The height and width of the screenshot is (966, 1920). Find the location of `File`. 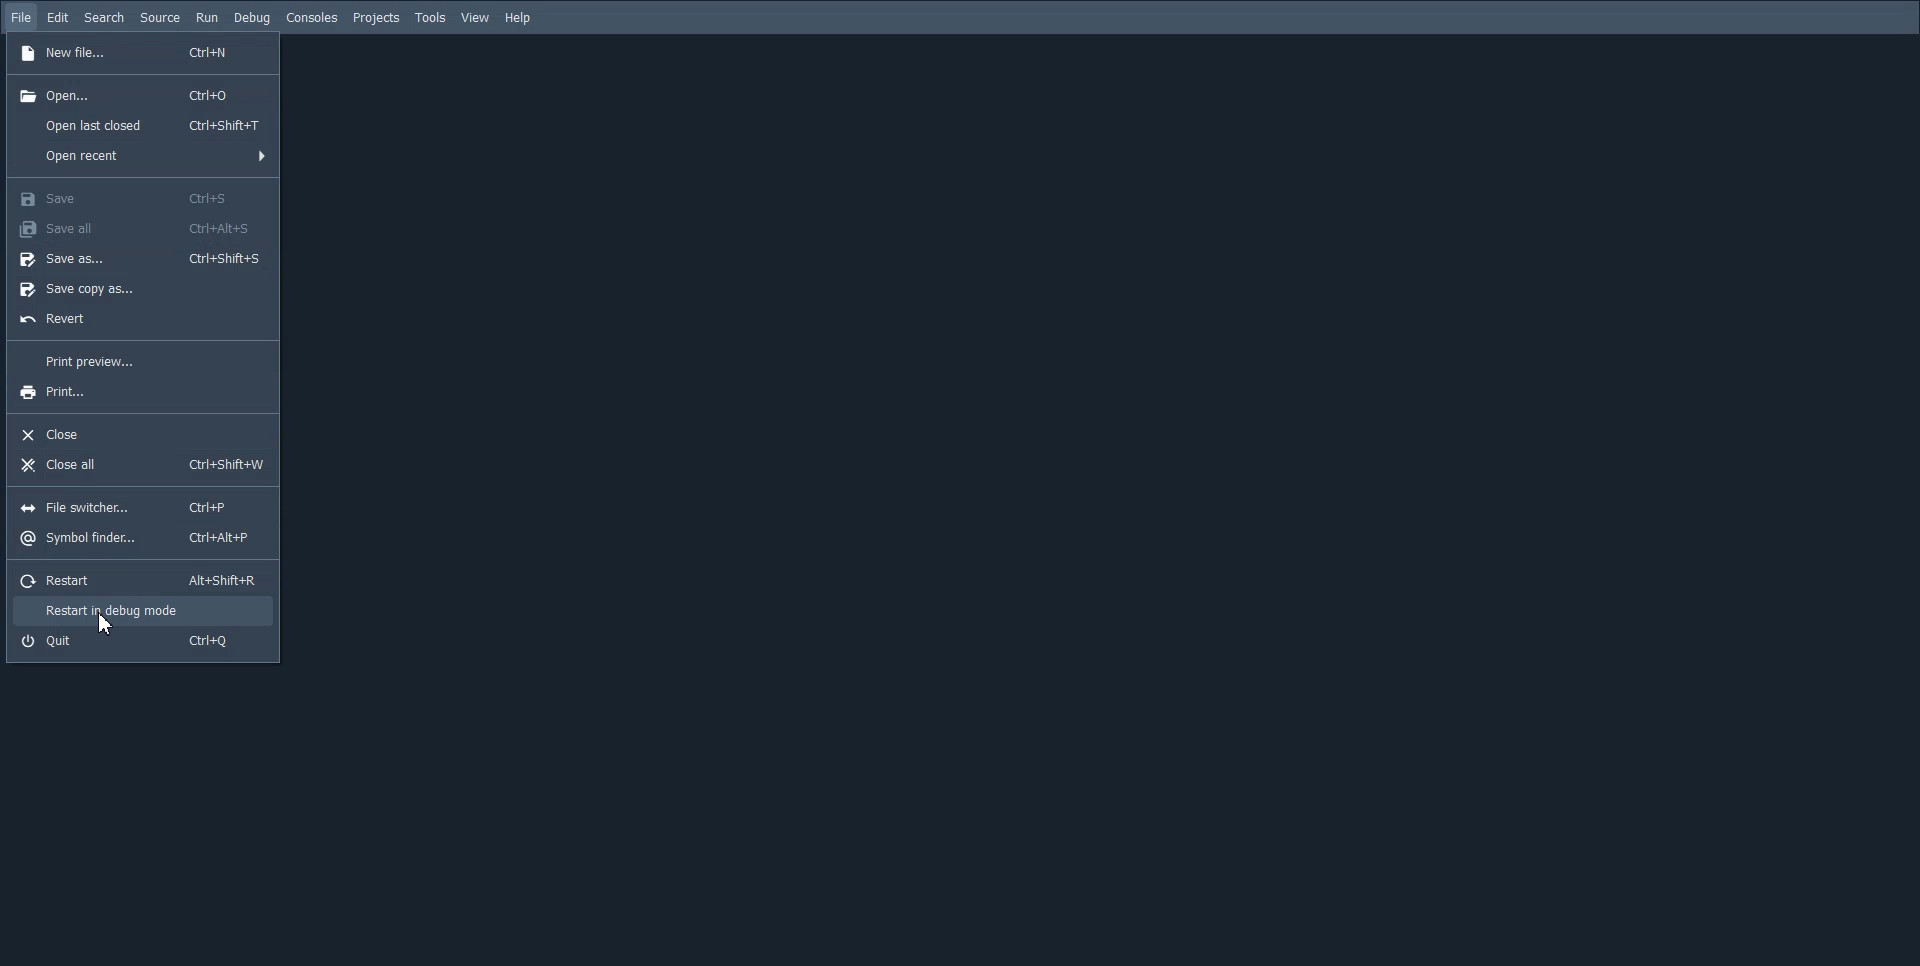

File is located at coordinates (22, 18).